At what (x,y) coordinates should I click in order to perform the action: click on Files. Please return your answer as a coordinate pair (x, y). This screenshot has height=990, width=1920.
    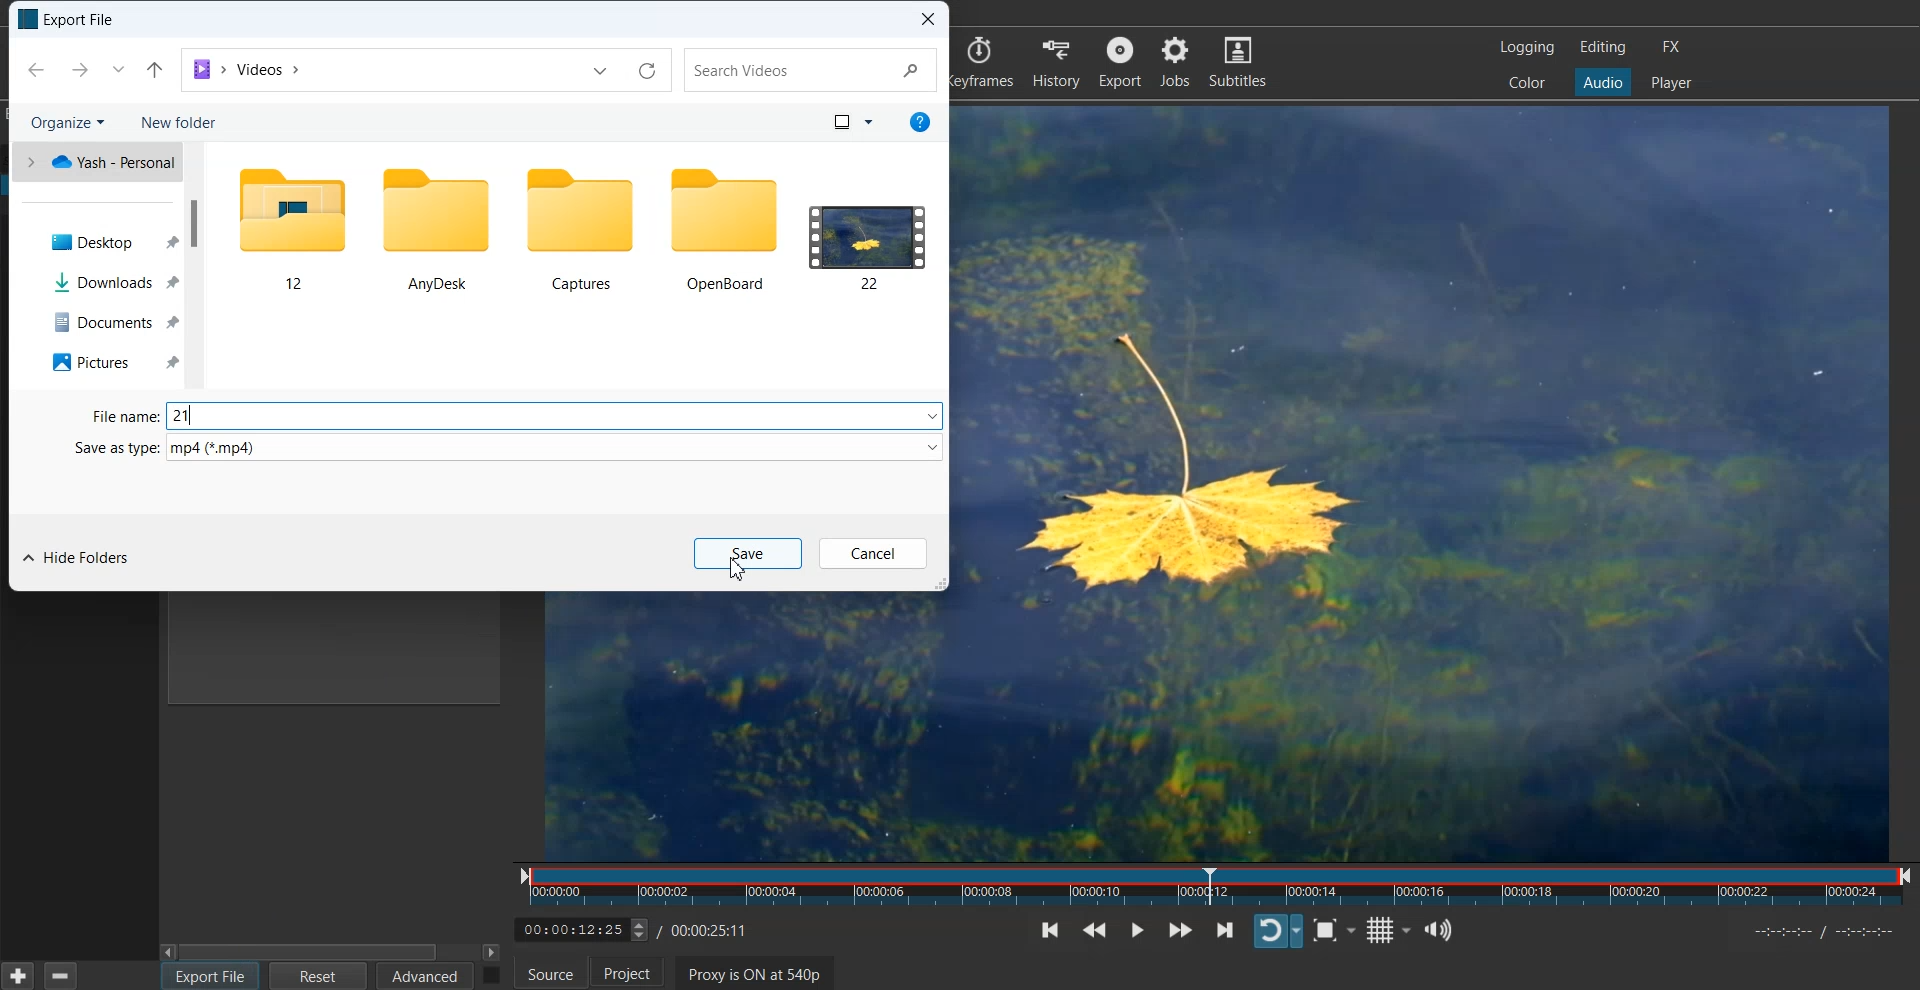
    Looking at the image, I should click on (581, 228).